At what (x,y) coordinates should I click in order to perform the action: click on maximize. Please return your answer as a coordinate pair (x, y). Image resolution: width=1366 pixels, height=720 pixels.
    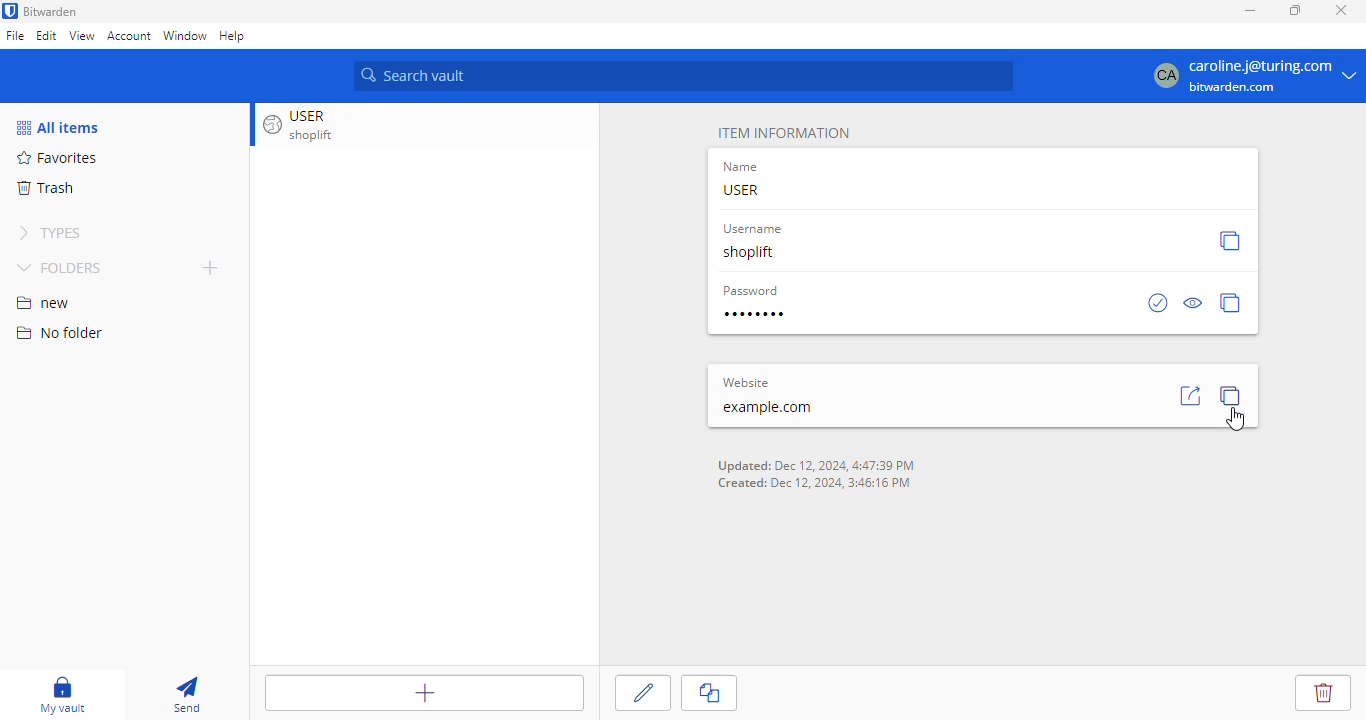
    Looking at the image, I should click on (1296, 10).